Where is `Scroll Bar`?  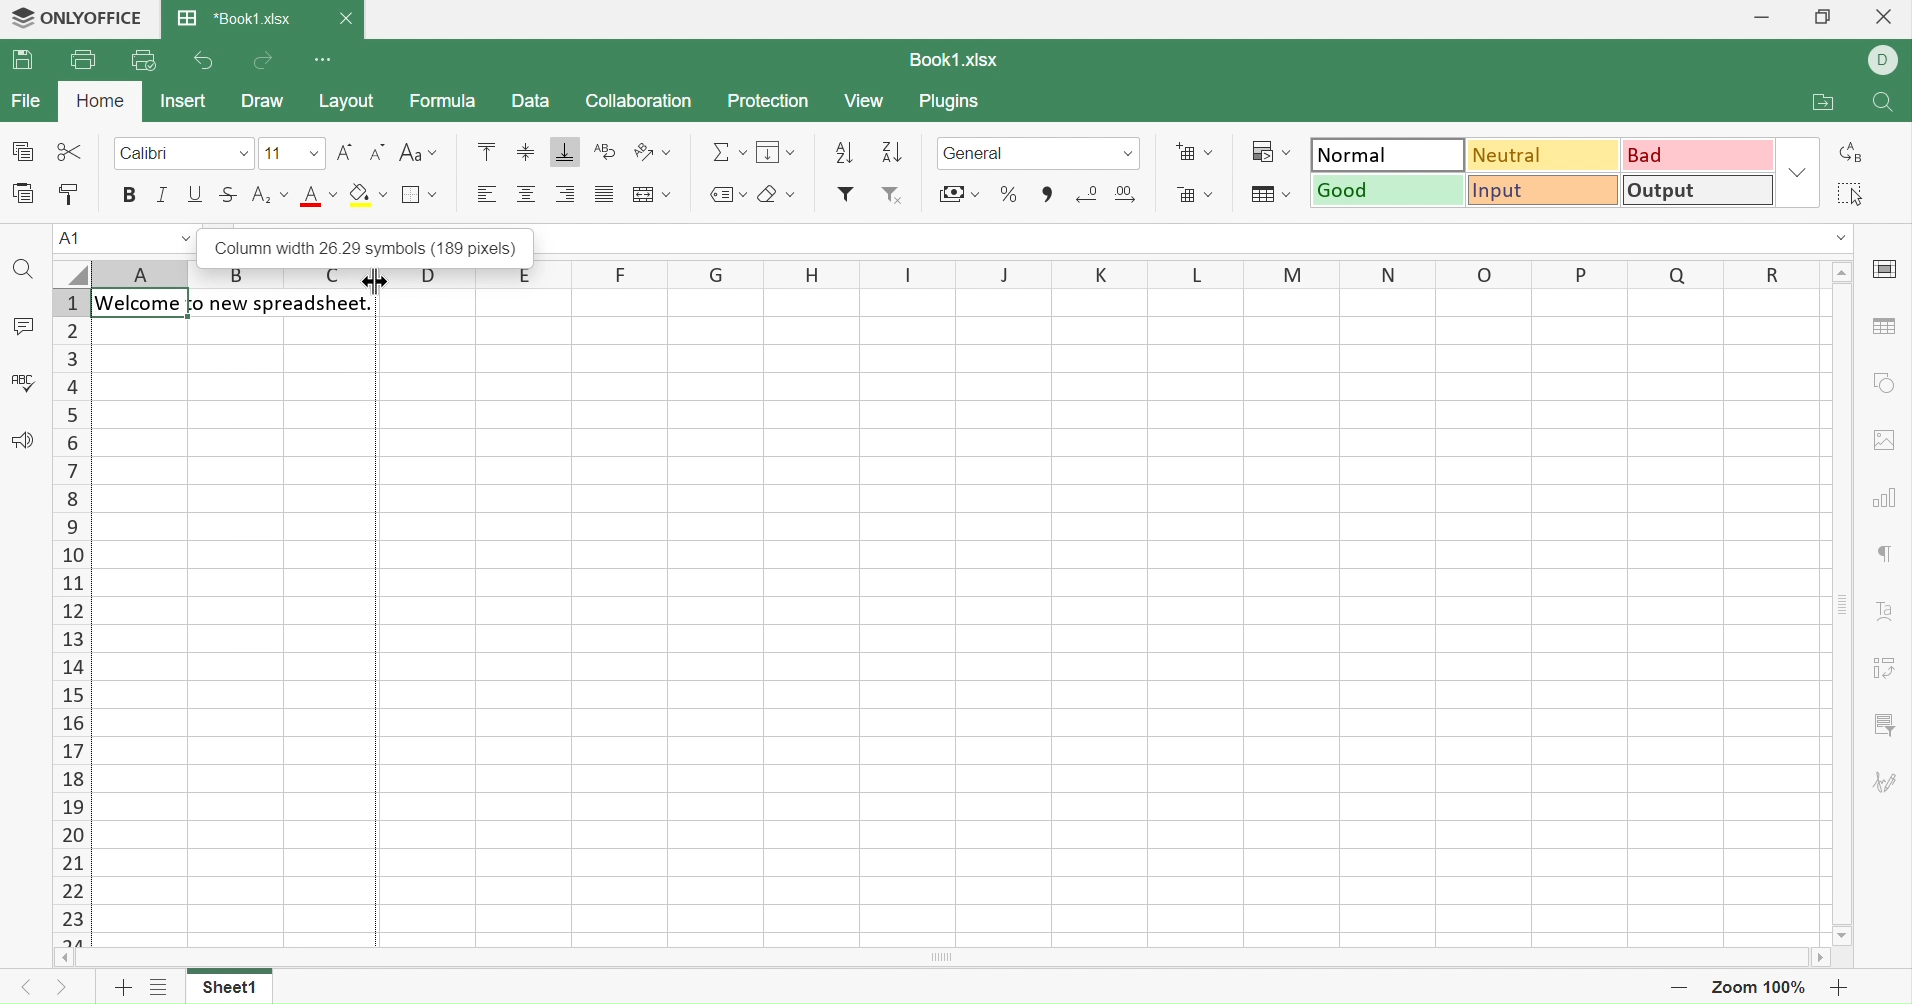
Scroll Bar is located at coordinates (1842, 604).